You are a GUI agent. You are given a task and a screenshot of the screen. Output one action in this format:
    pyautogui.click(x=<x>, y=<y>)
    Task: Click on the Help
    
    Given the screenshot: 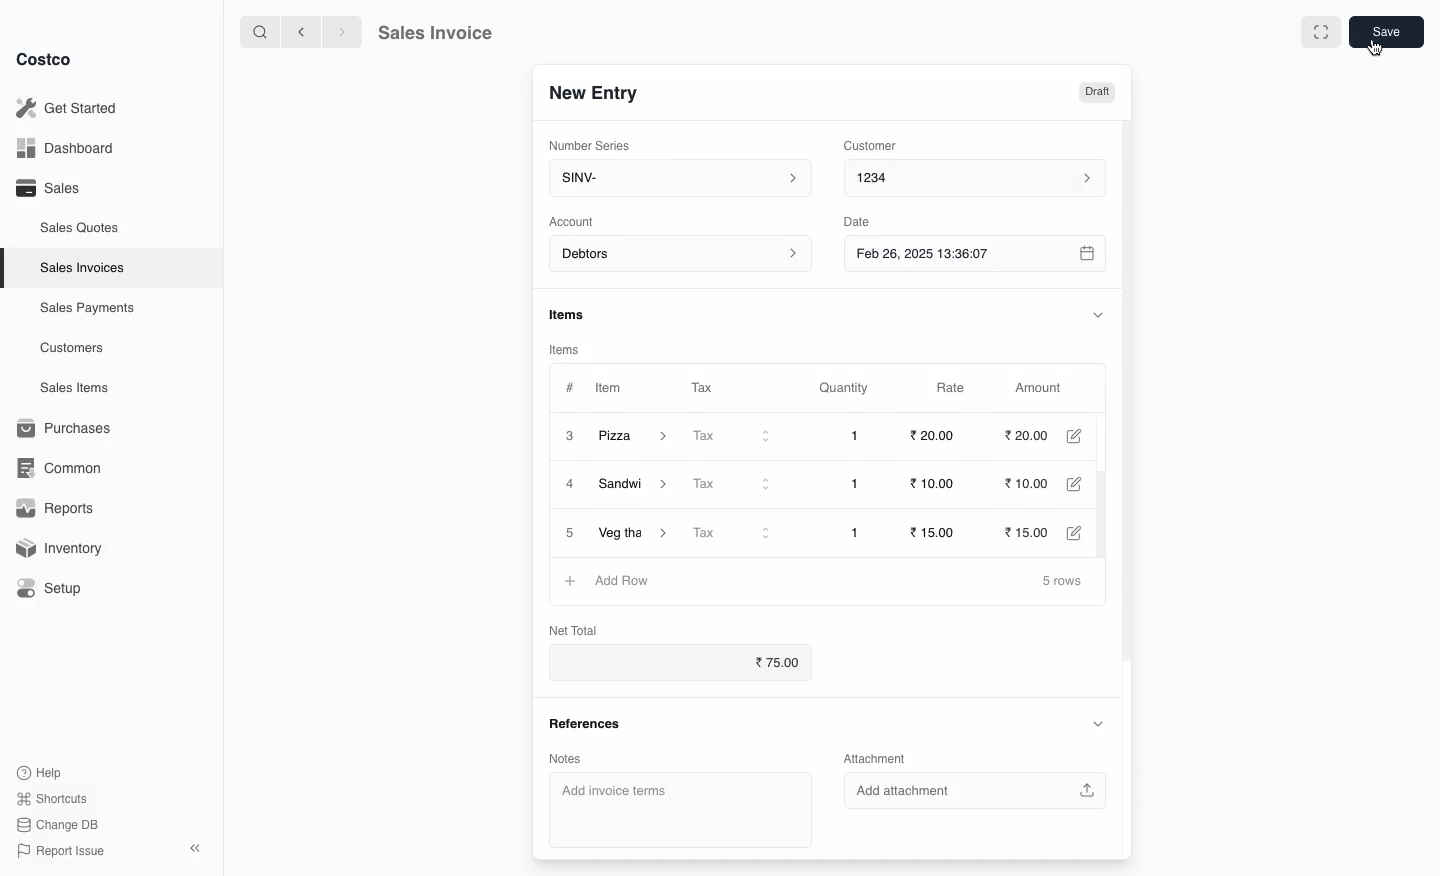 What is the action you would take?
    pyautogui.click(x=41, y=771)
    